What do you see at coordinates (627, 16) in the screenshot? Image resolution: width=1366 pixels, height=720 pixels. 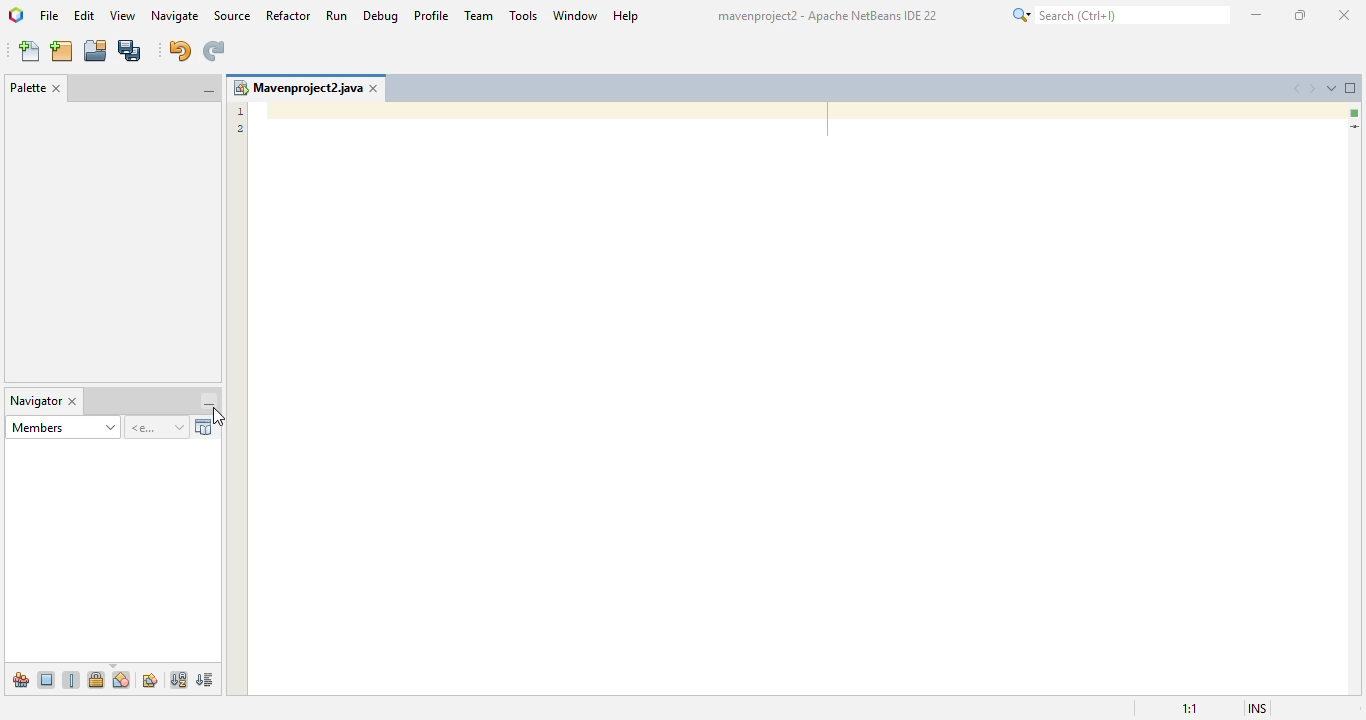 I see `help` at bounding box center [627, 16].